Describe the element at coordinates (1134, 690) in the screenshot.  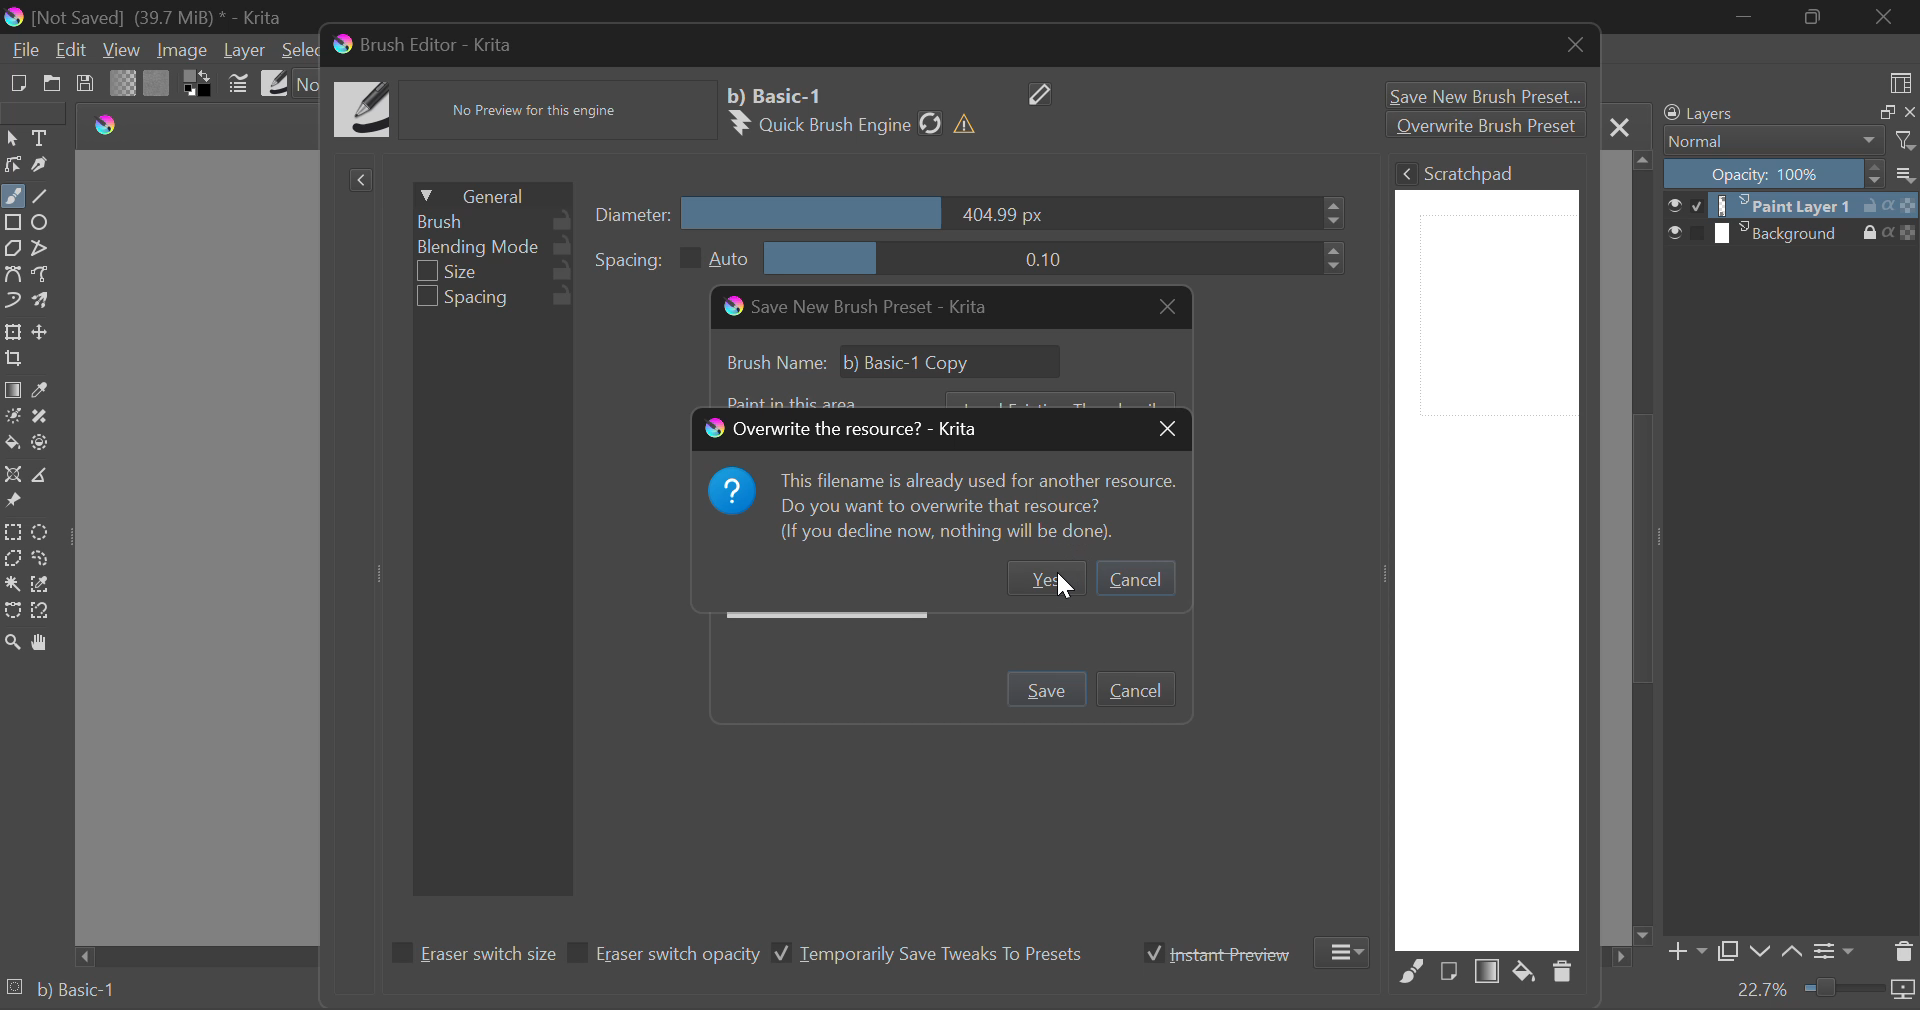
I see `Cancel` at that location.